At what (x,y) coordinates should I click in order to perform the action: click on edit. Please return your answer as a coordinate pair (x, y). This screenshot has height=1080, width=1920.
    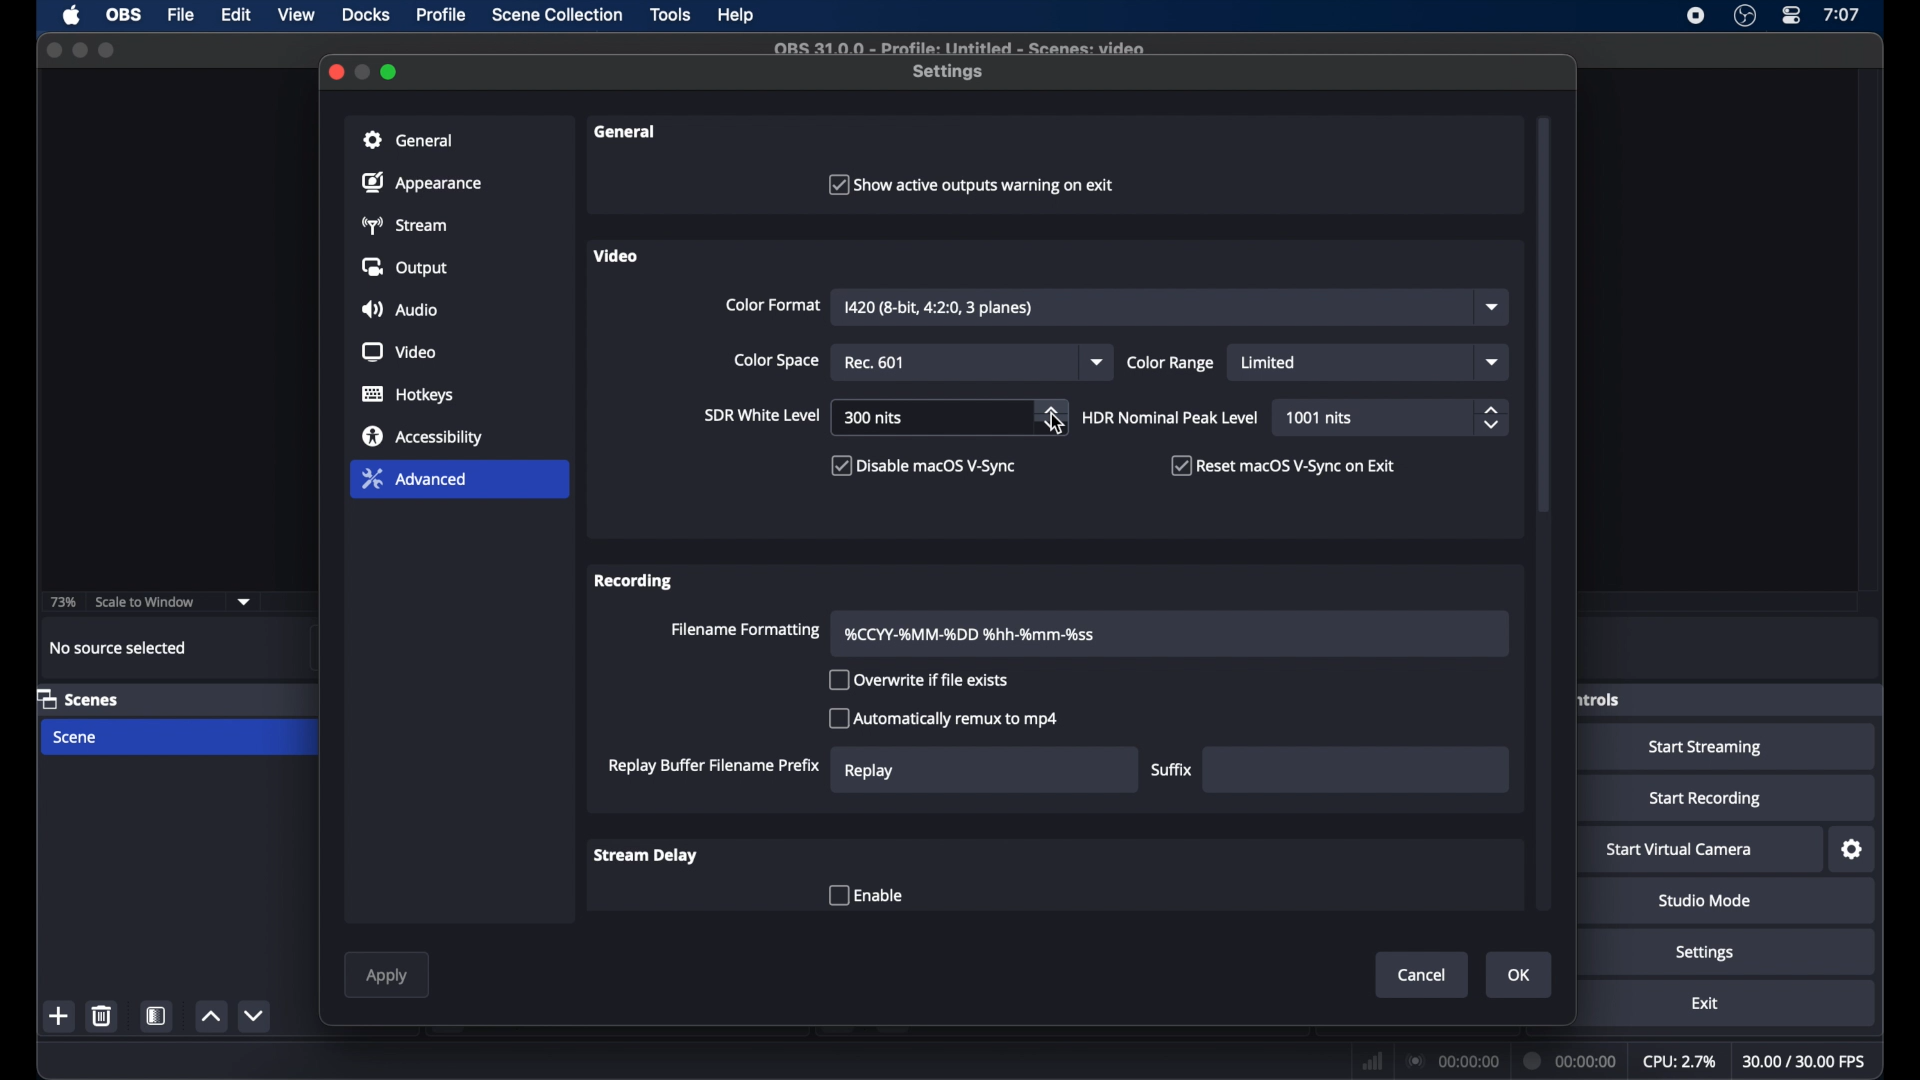
    Looking at the image, I should click on (235, 14).